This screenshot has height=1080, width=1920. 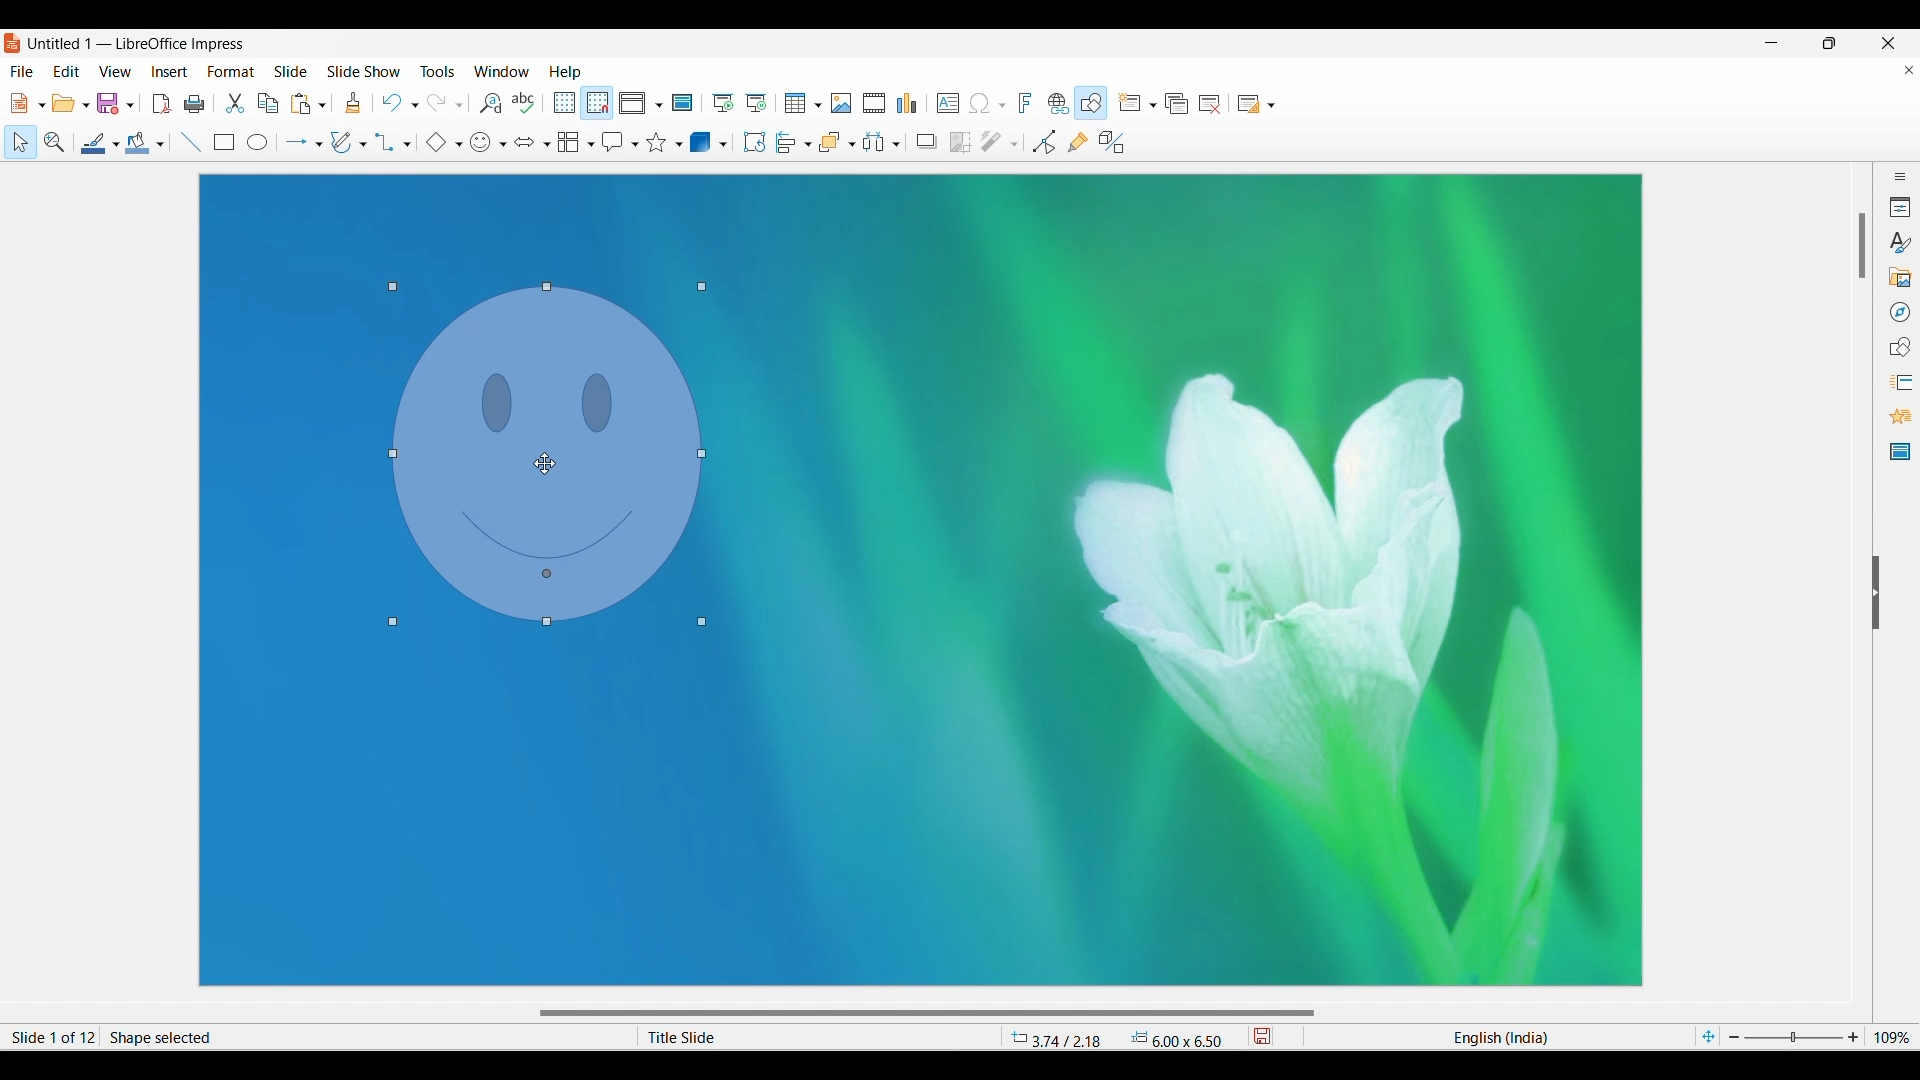 I want to click on Horizontal slide bar, so click(x=927, y=1014).